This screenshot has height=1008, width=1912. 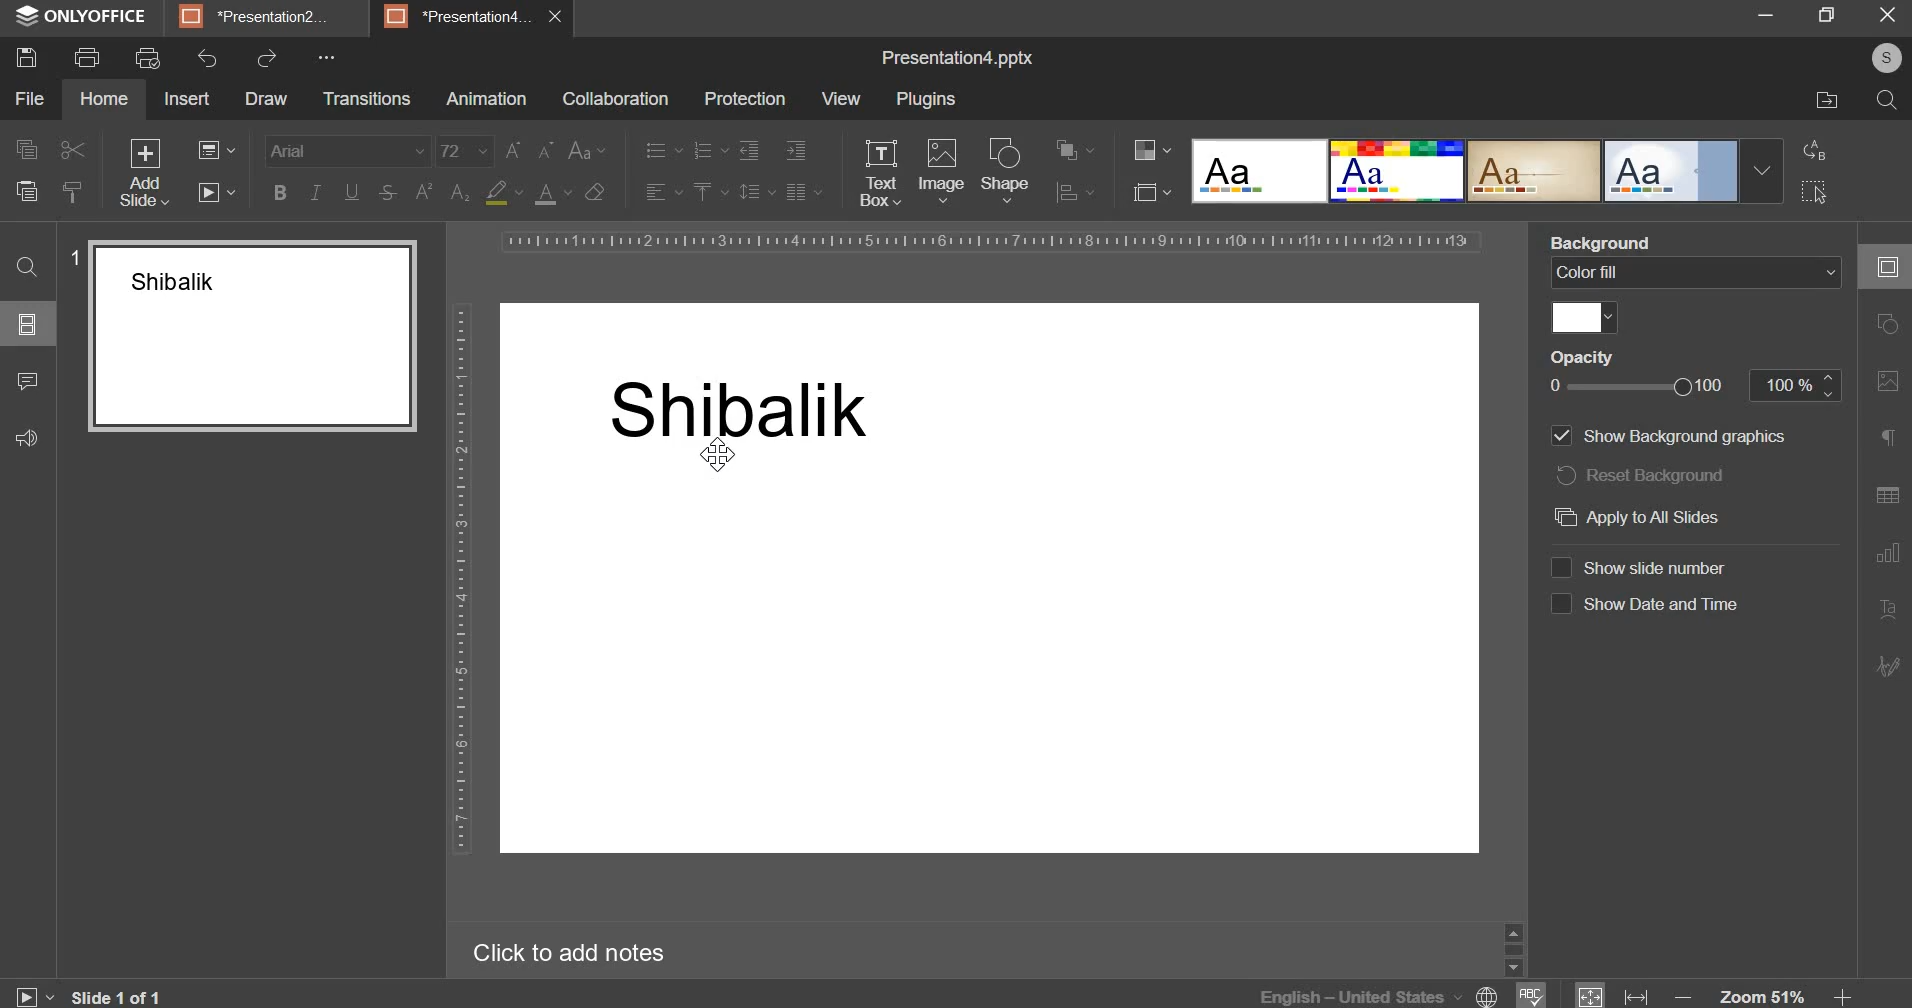 What do you see at coordinates (745, 99) in the screenshot?
I see `protection` at bounding box center [745, 99].